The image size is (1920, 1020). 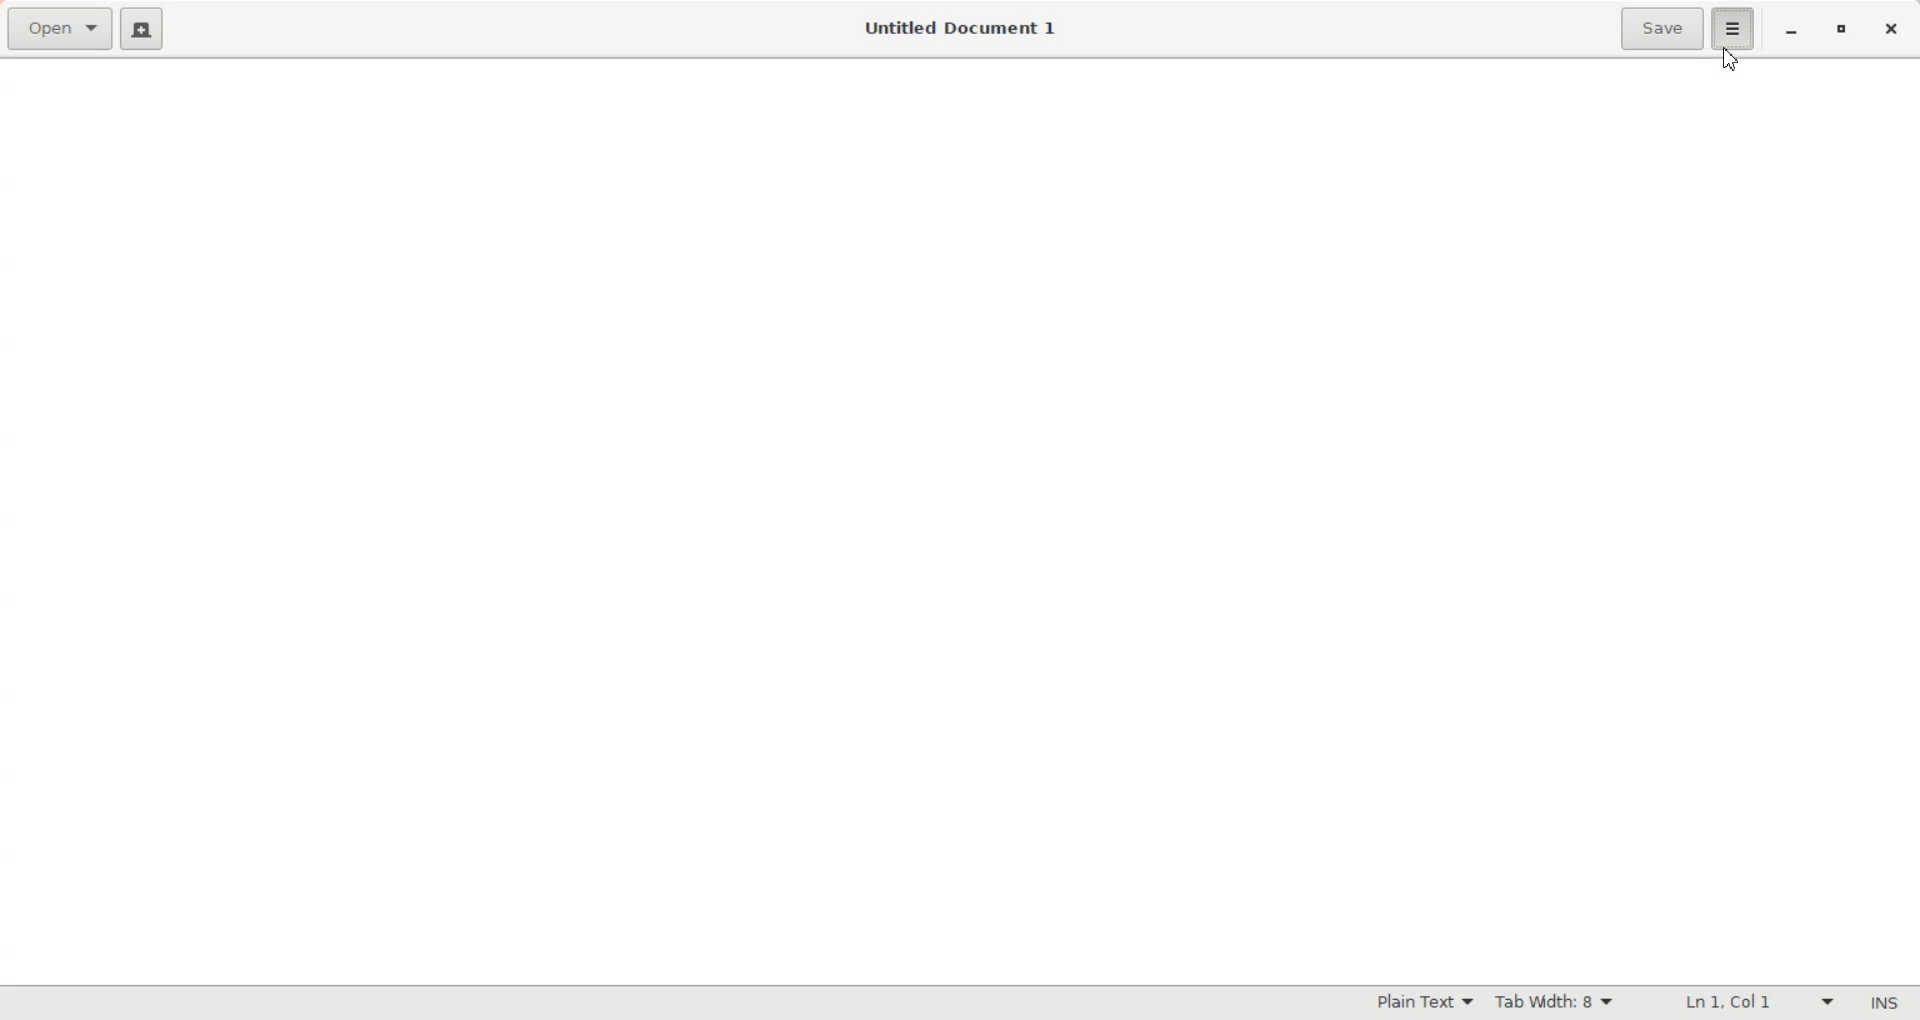 I want to click on Hamburger settings, so click(x=1733, y=29).